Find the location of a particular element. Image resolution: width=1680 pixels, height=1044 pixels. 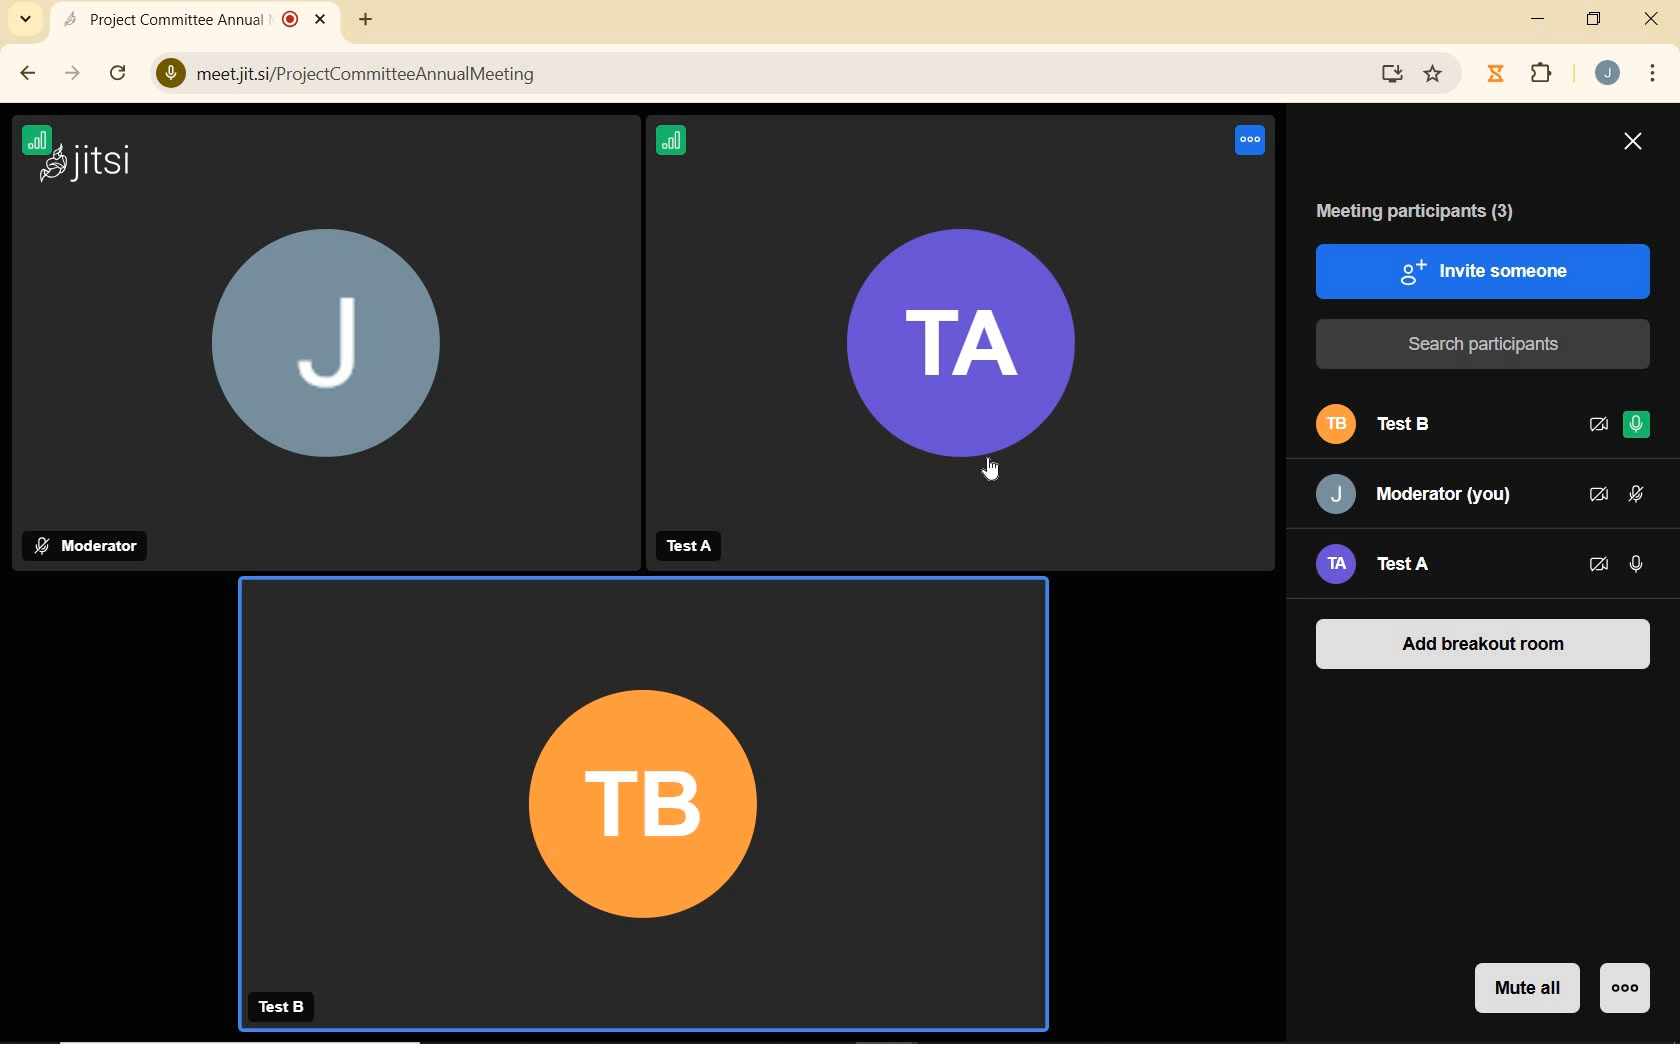

recording is located at coordinates (290, 20).